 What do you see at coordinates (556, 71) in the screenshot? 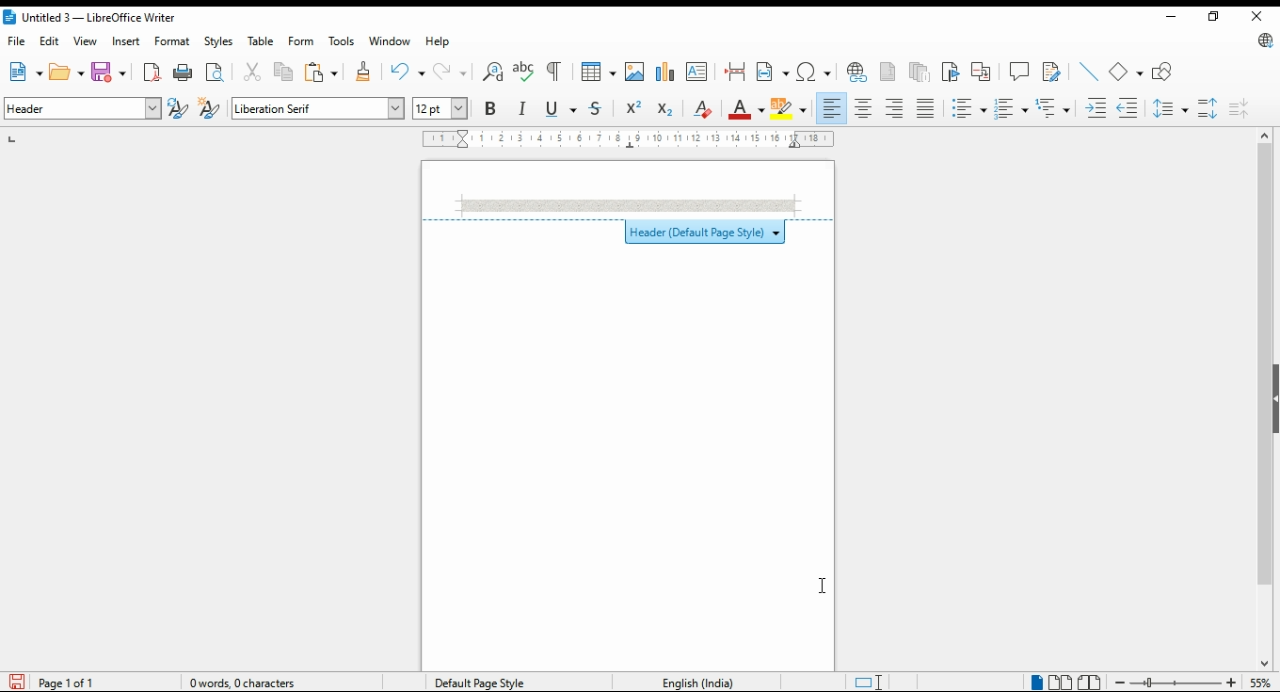
I see `toggle formatting marks` at bounding box center [556, 71].